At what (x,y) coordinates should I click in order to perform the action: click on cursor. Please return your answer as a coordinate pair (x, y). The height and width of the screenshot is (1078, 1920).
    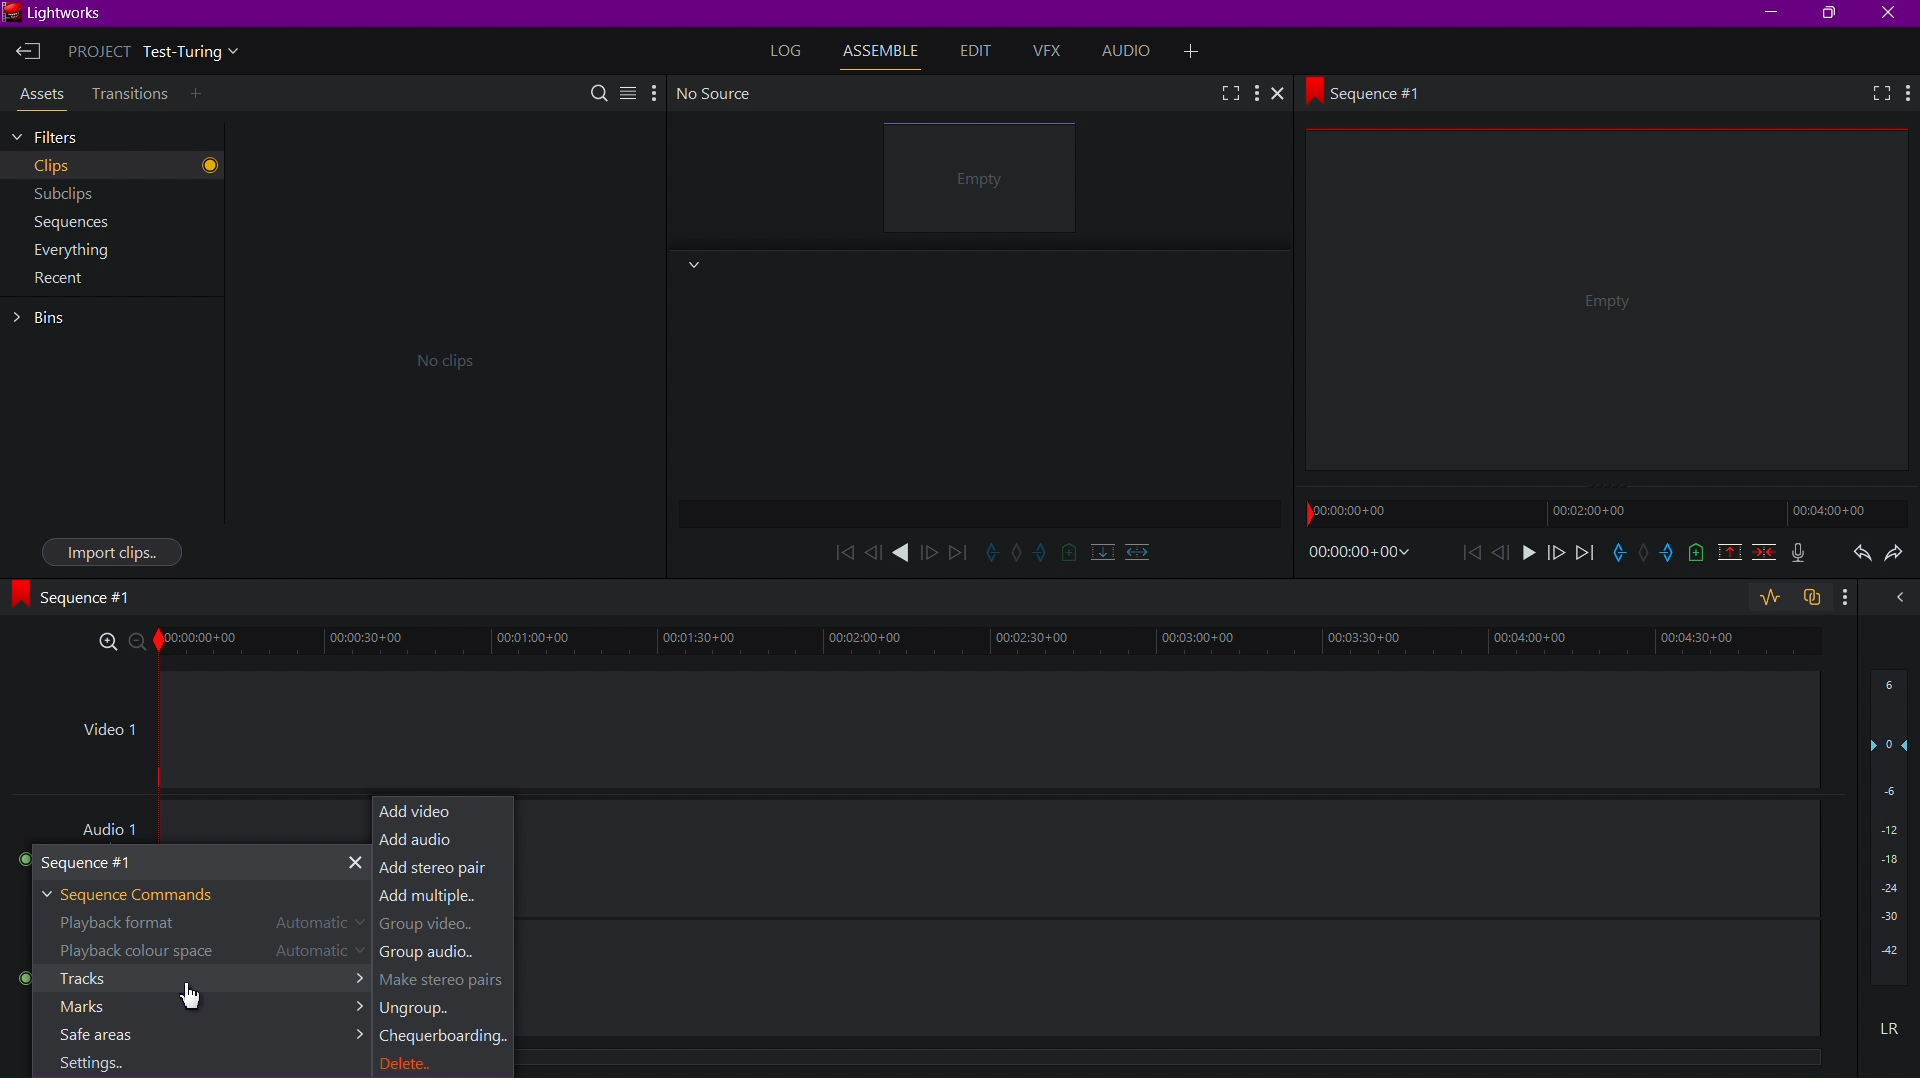
    Looking at the image, I should click on (186, 995).